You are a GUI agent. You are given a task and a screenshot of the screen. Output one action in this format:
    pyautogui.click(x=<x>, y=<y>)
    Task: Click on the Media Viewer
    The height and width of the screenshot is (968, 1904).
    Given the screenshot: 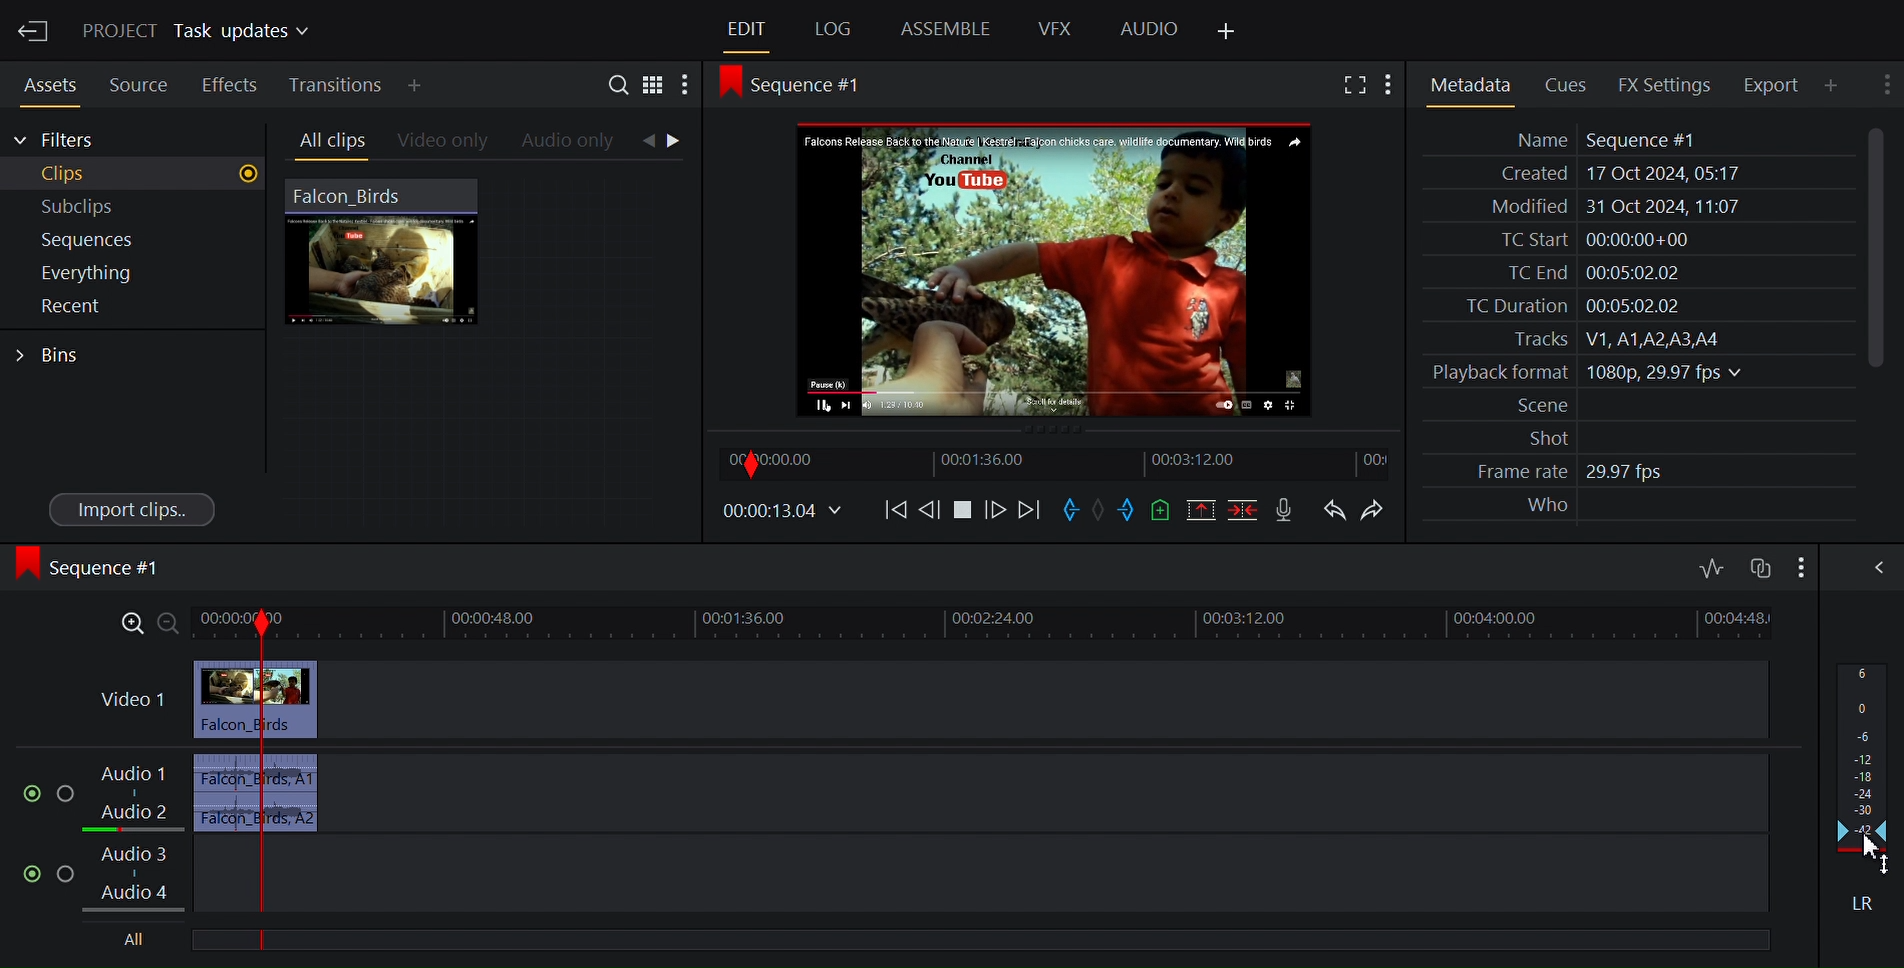 What is the action you would take?
    pyautogui.click(x=1053, y=268)
    